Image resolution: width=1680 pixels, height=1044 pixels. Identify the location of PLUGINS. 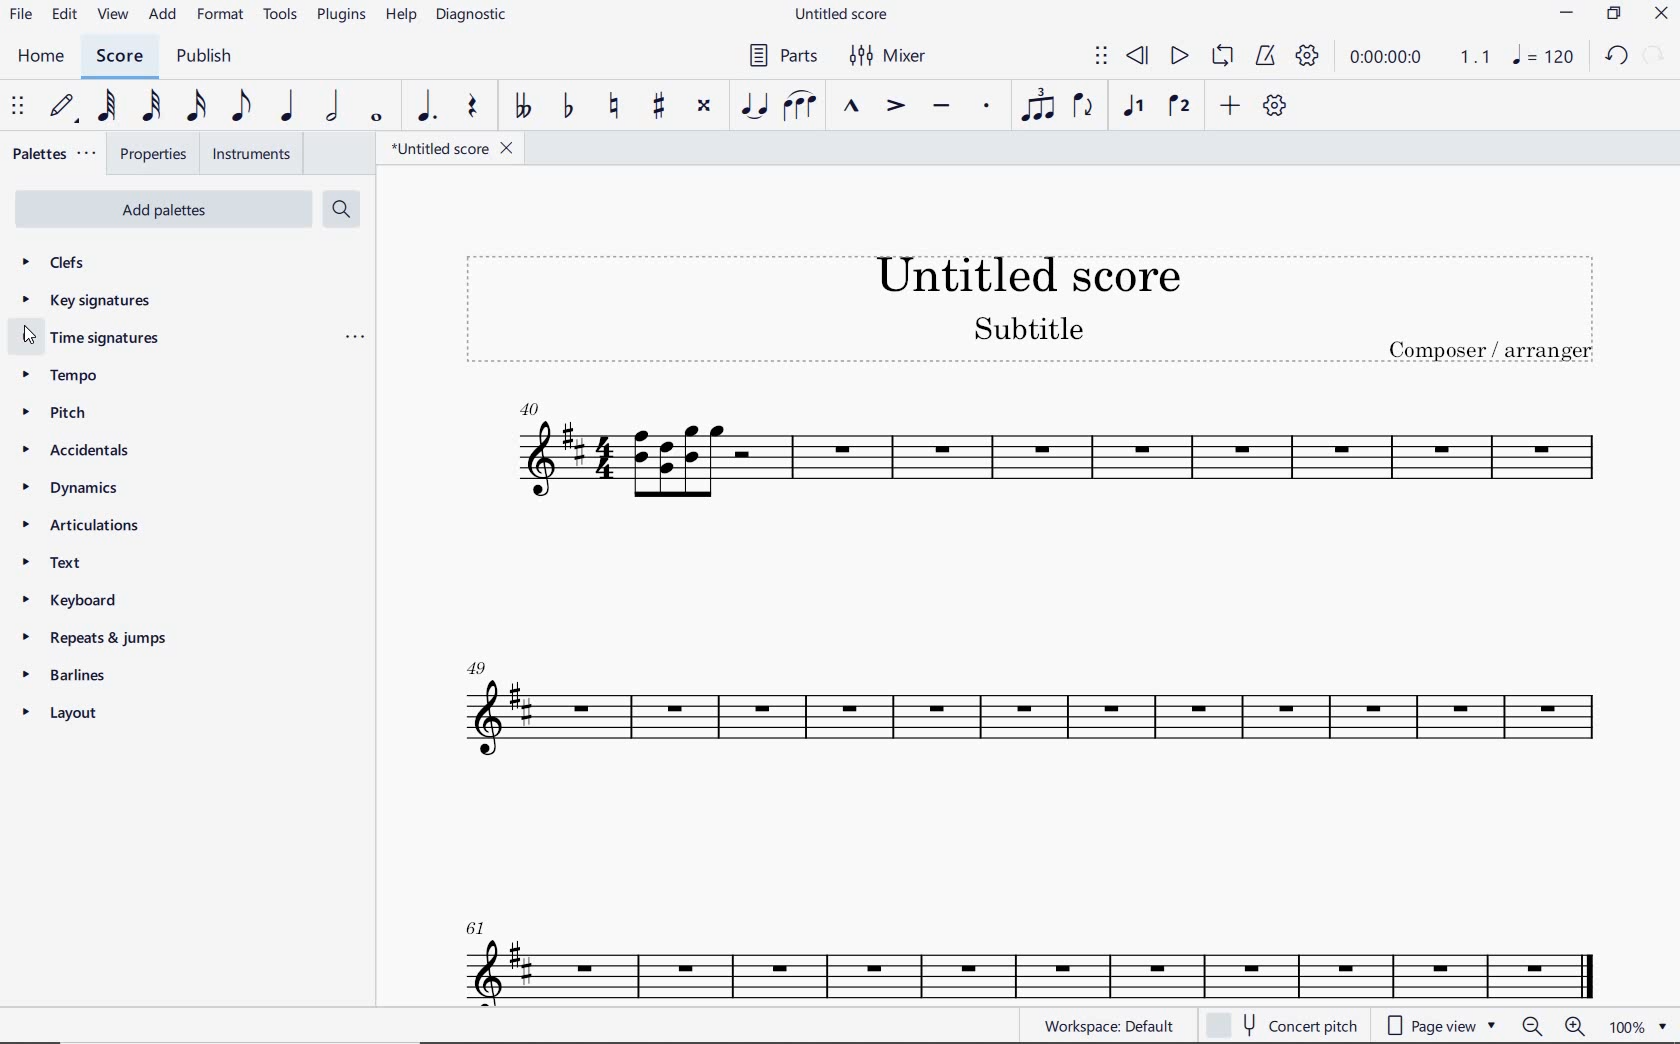
(338, 17).